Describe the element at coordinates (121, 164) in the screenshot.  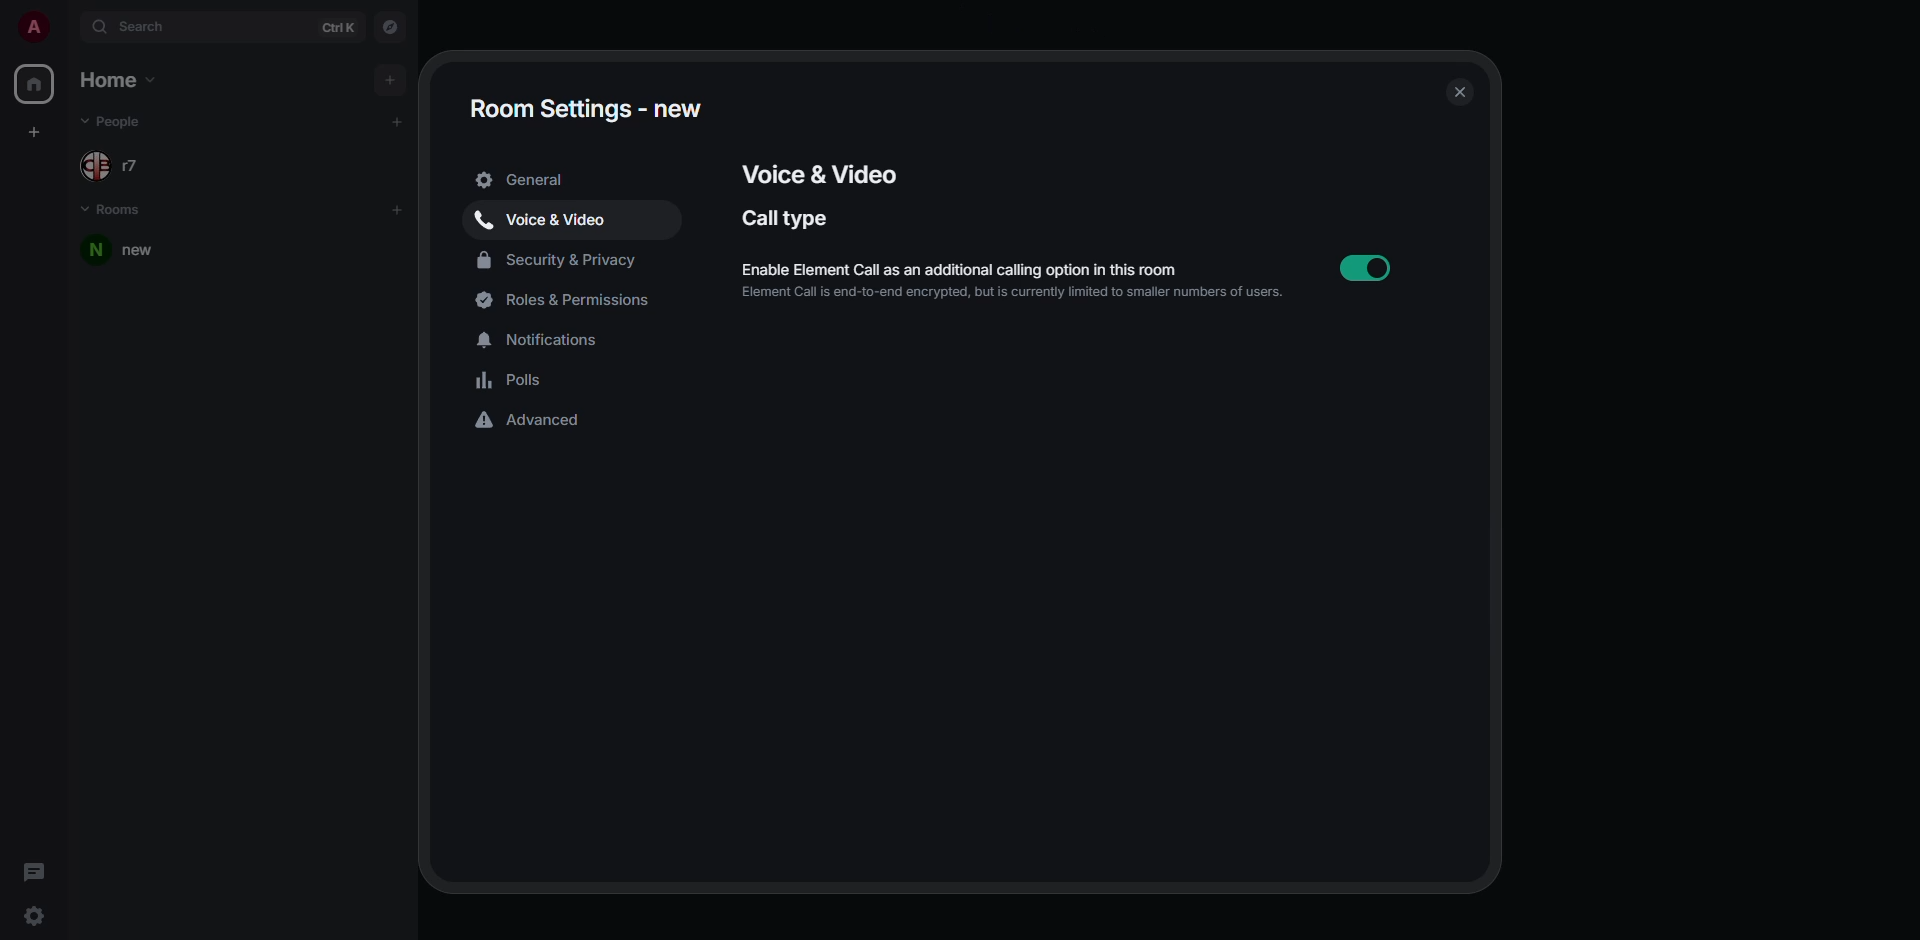
I see `people` at that location.